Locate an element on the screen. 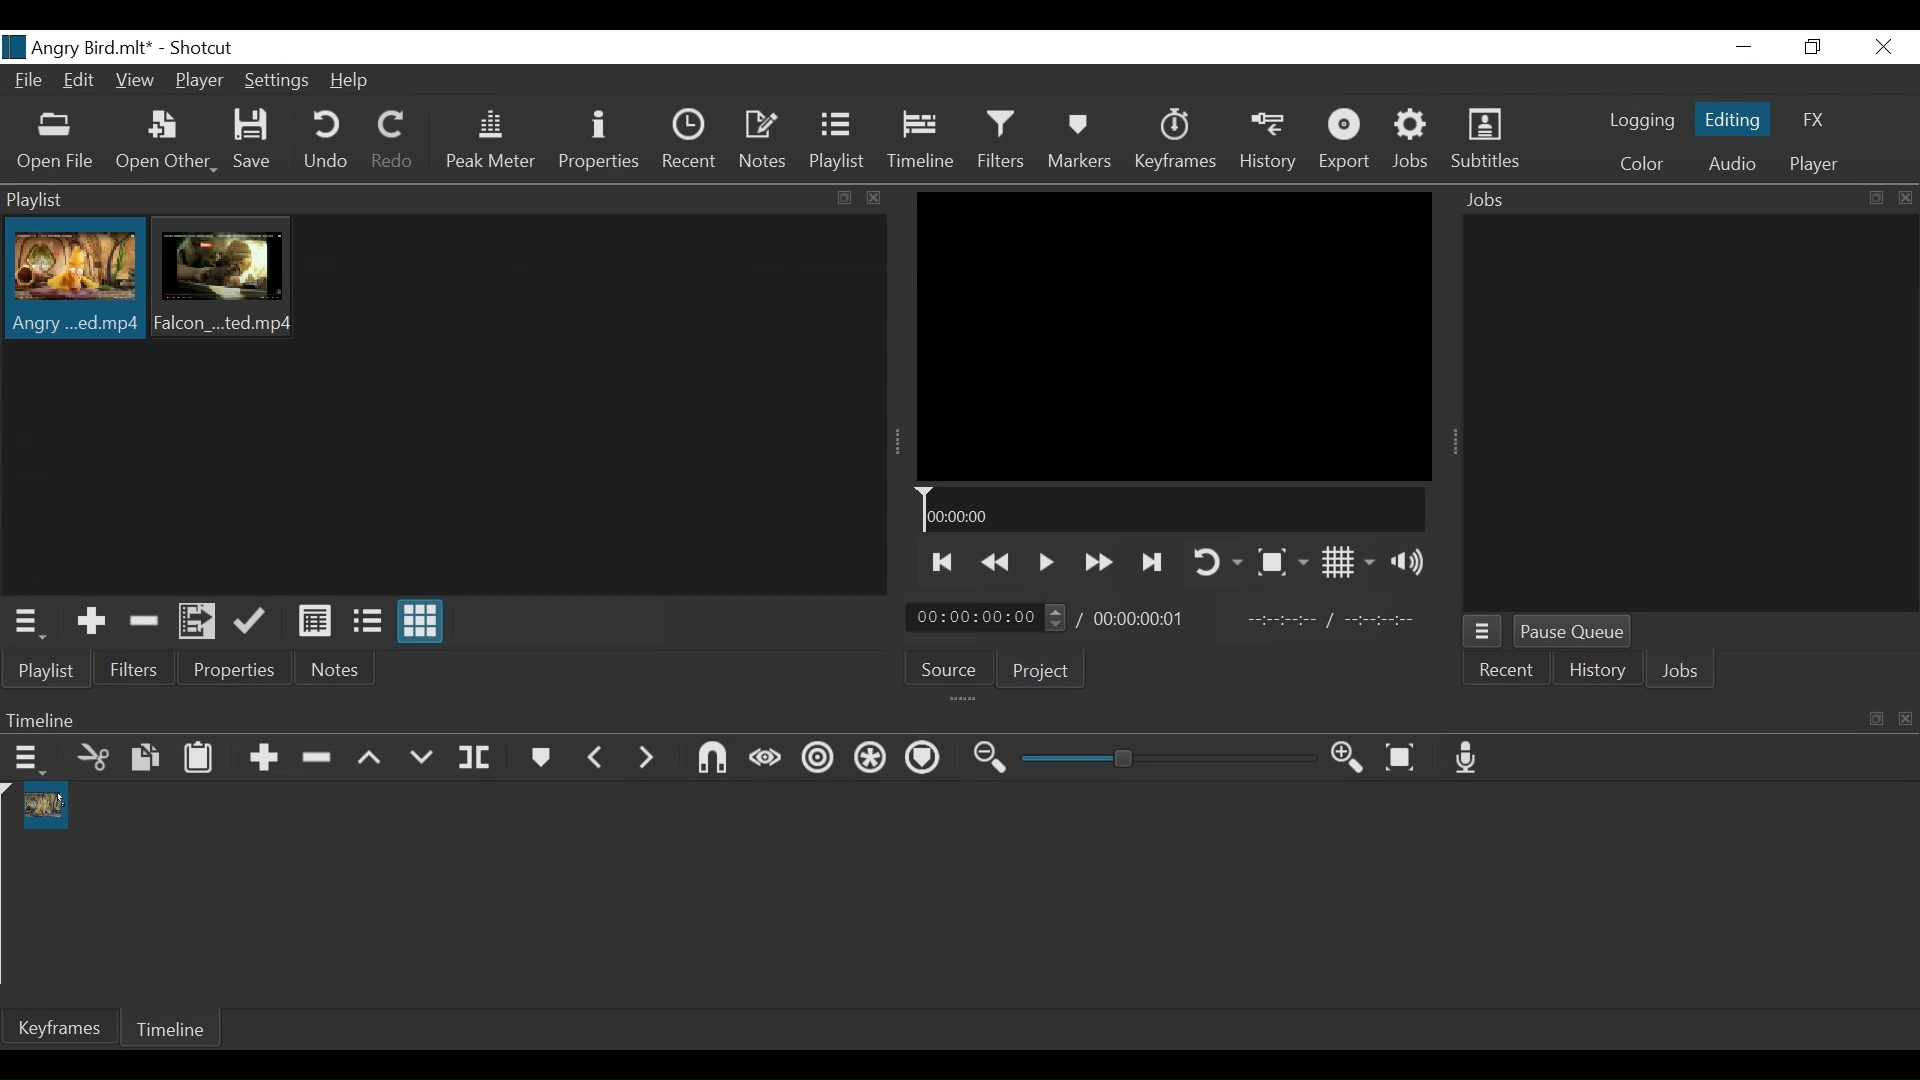 Image resolution: width=1920 pixels, height=1080 pixels. Record audio track is located at coordinates (1469, 759).